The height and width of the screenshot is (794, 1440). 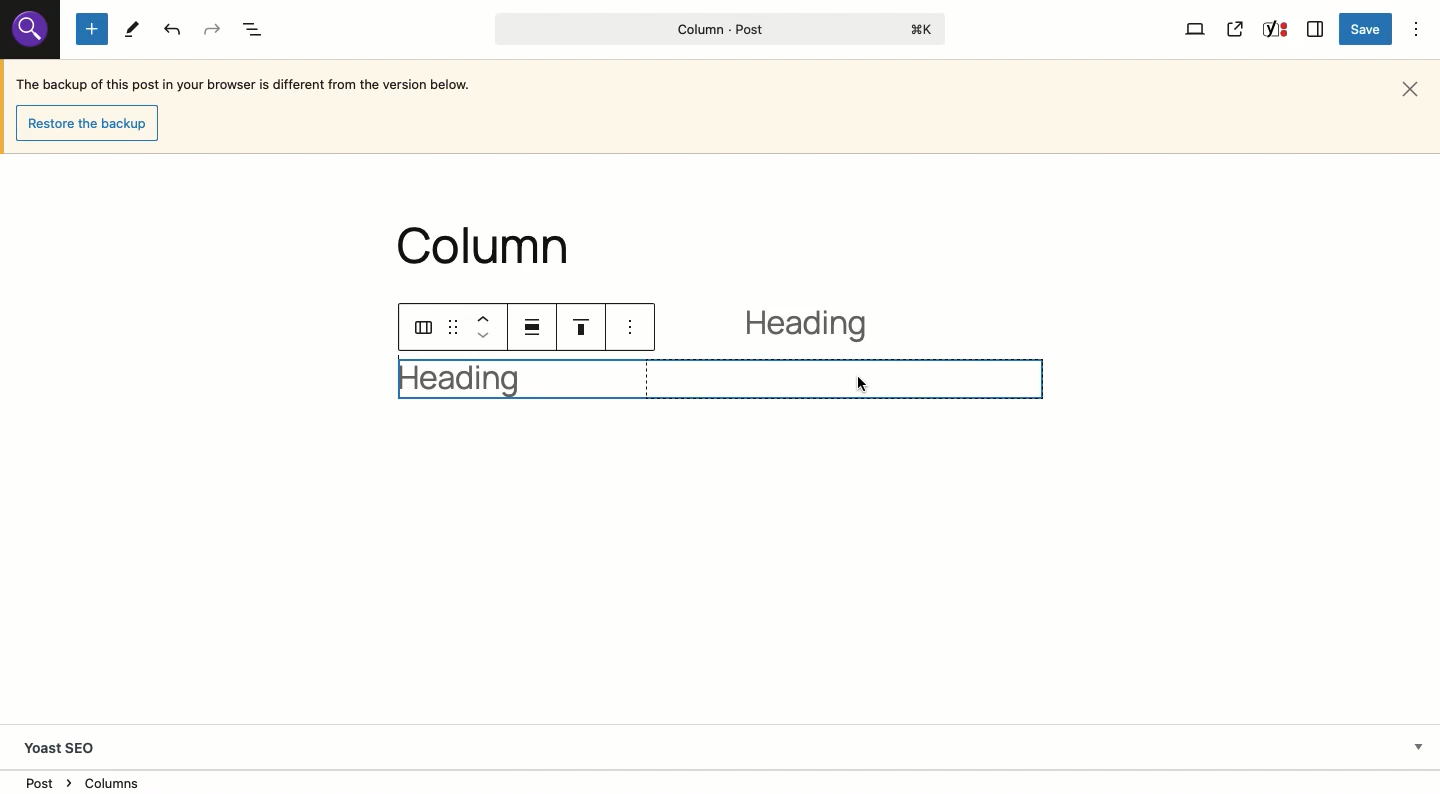 What do you see at coordinates (524, 378) in the screenshot?
I see `Column` at bounding box center [524, 378].